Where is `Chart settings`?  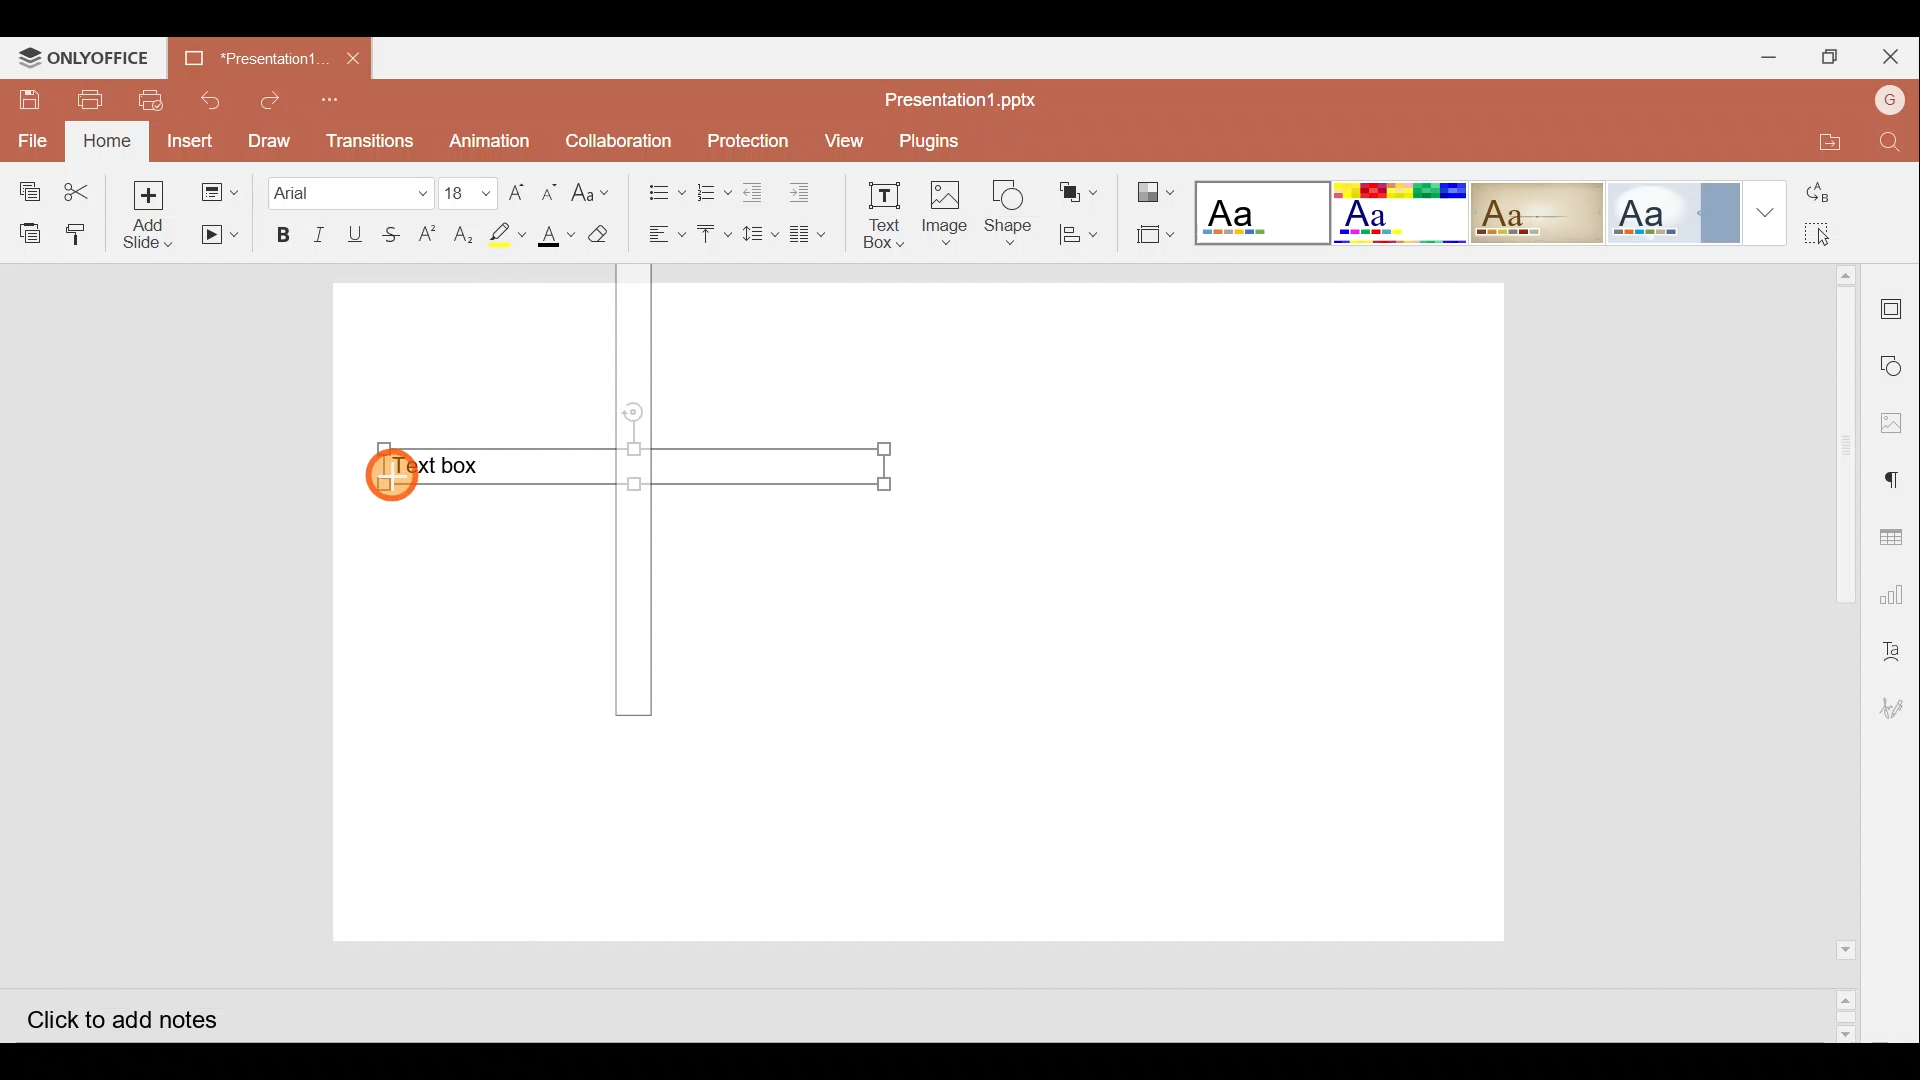 Chart settings is located at coordinates (1896, 595).